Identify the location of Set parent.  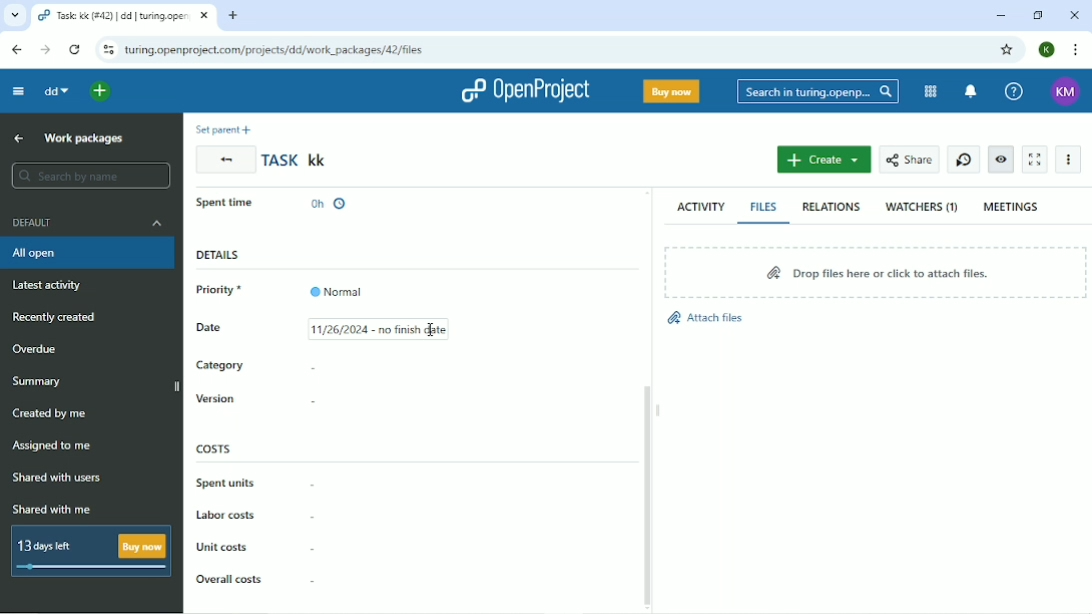
(227, 129).